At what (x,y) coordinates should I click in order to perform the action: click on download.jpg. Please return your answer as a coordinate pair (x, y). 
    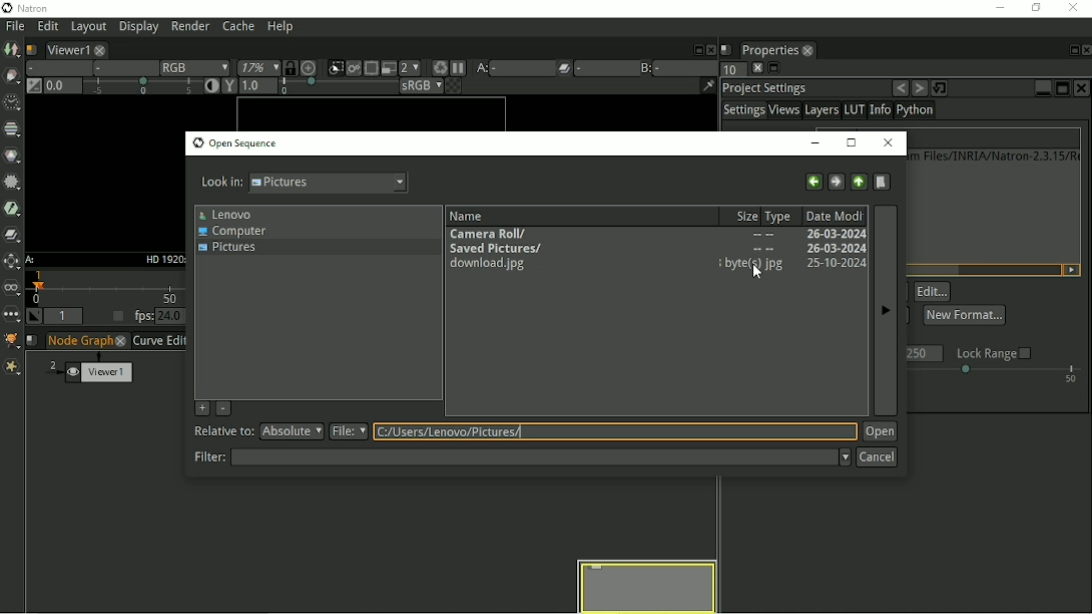
    Looking at the image, I should click on (495, 265).